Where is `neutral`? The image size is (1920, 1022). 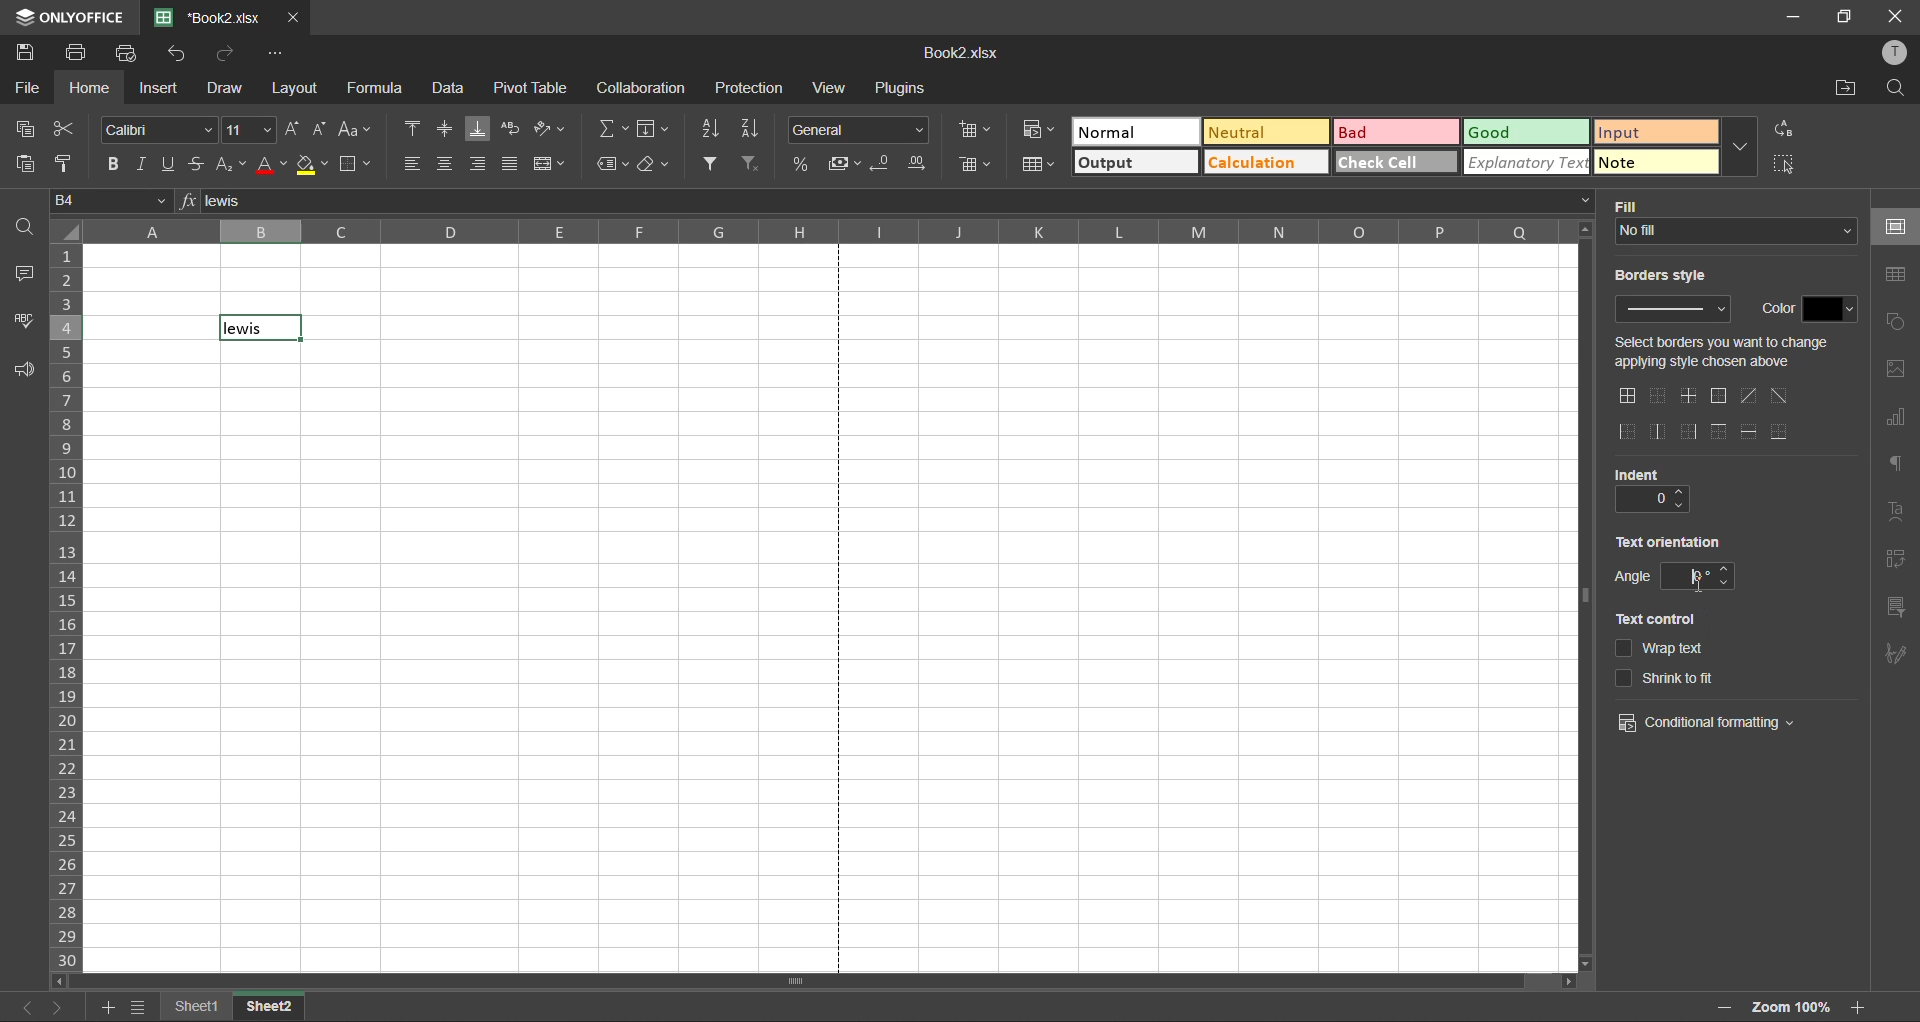 neutral is located at coordinates (1263, 133).